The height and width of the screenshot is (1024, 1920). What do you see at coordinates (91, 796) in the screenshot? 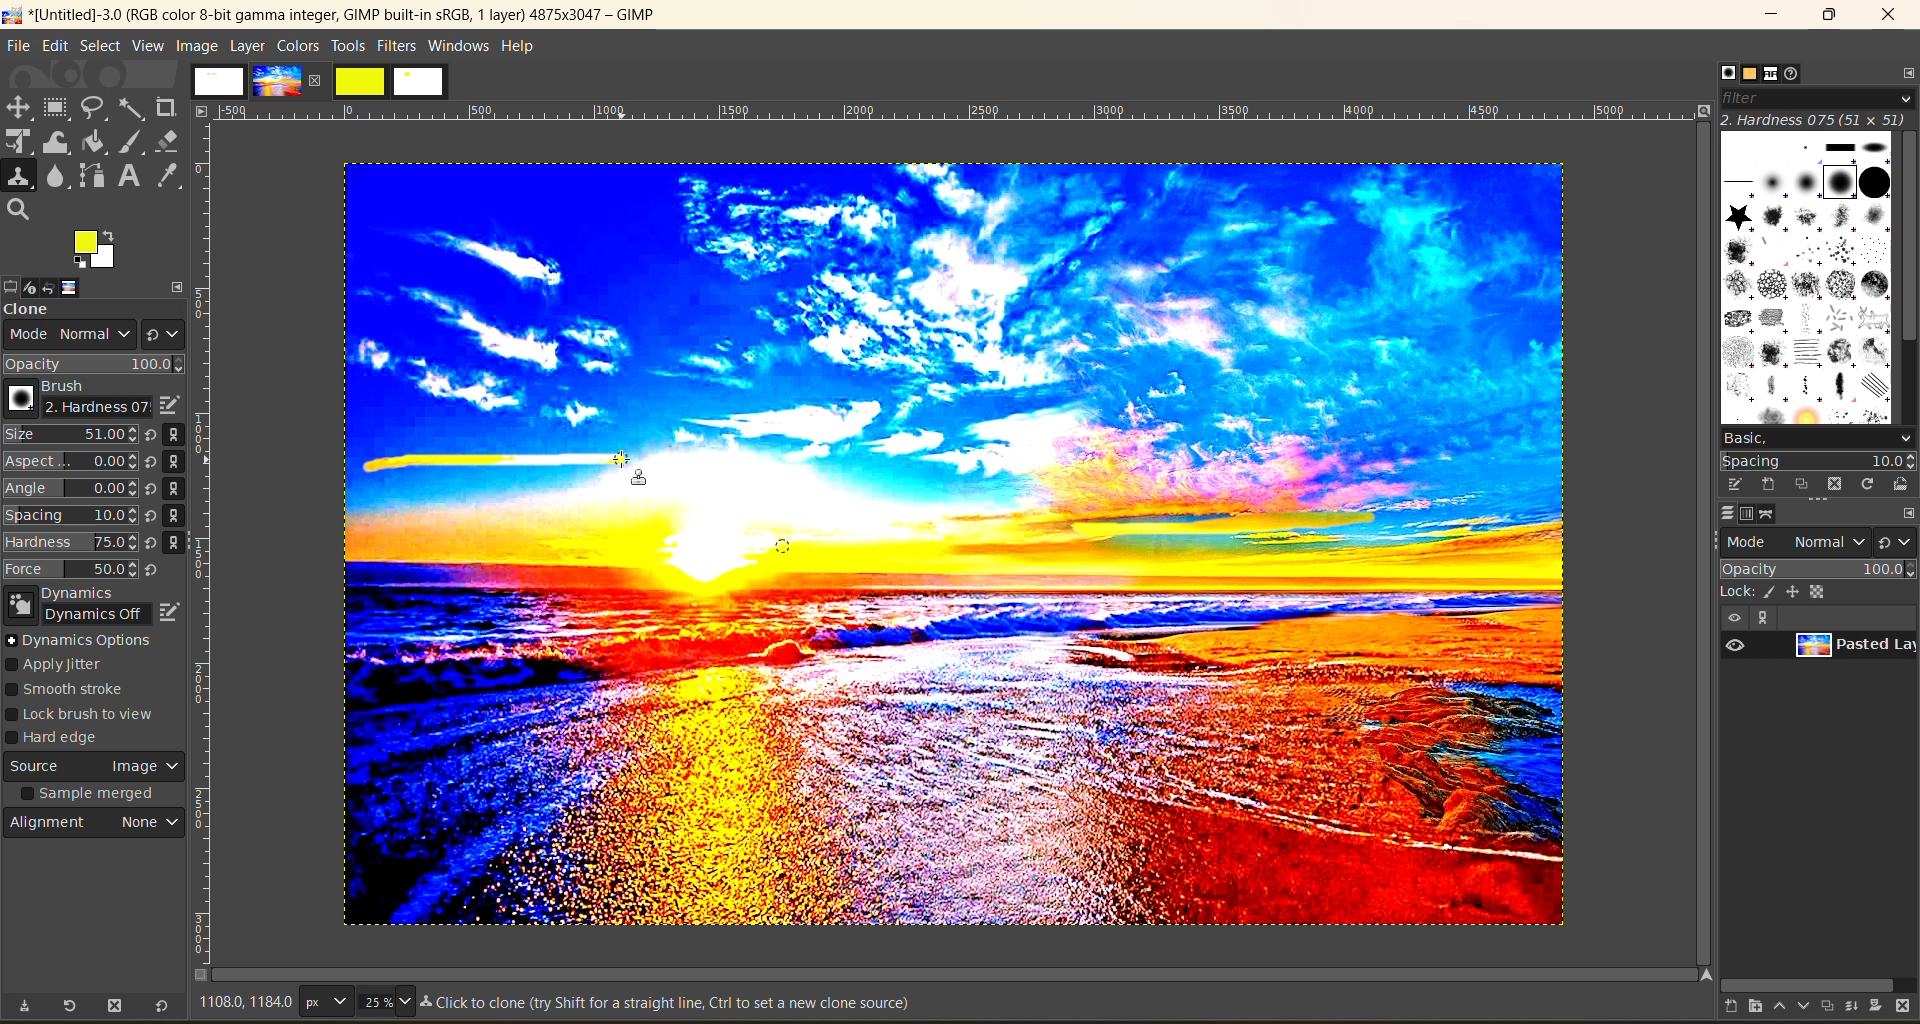
I see `sample merged` at bounding box center [91, 796].